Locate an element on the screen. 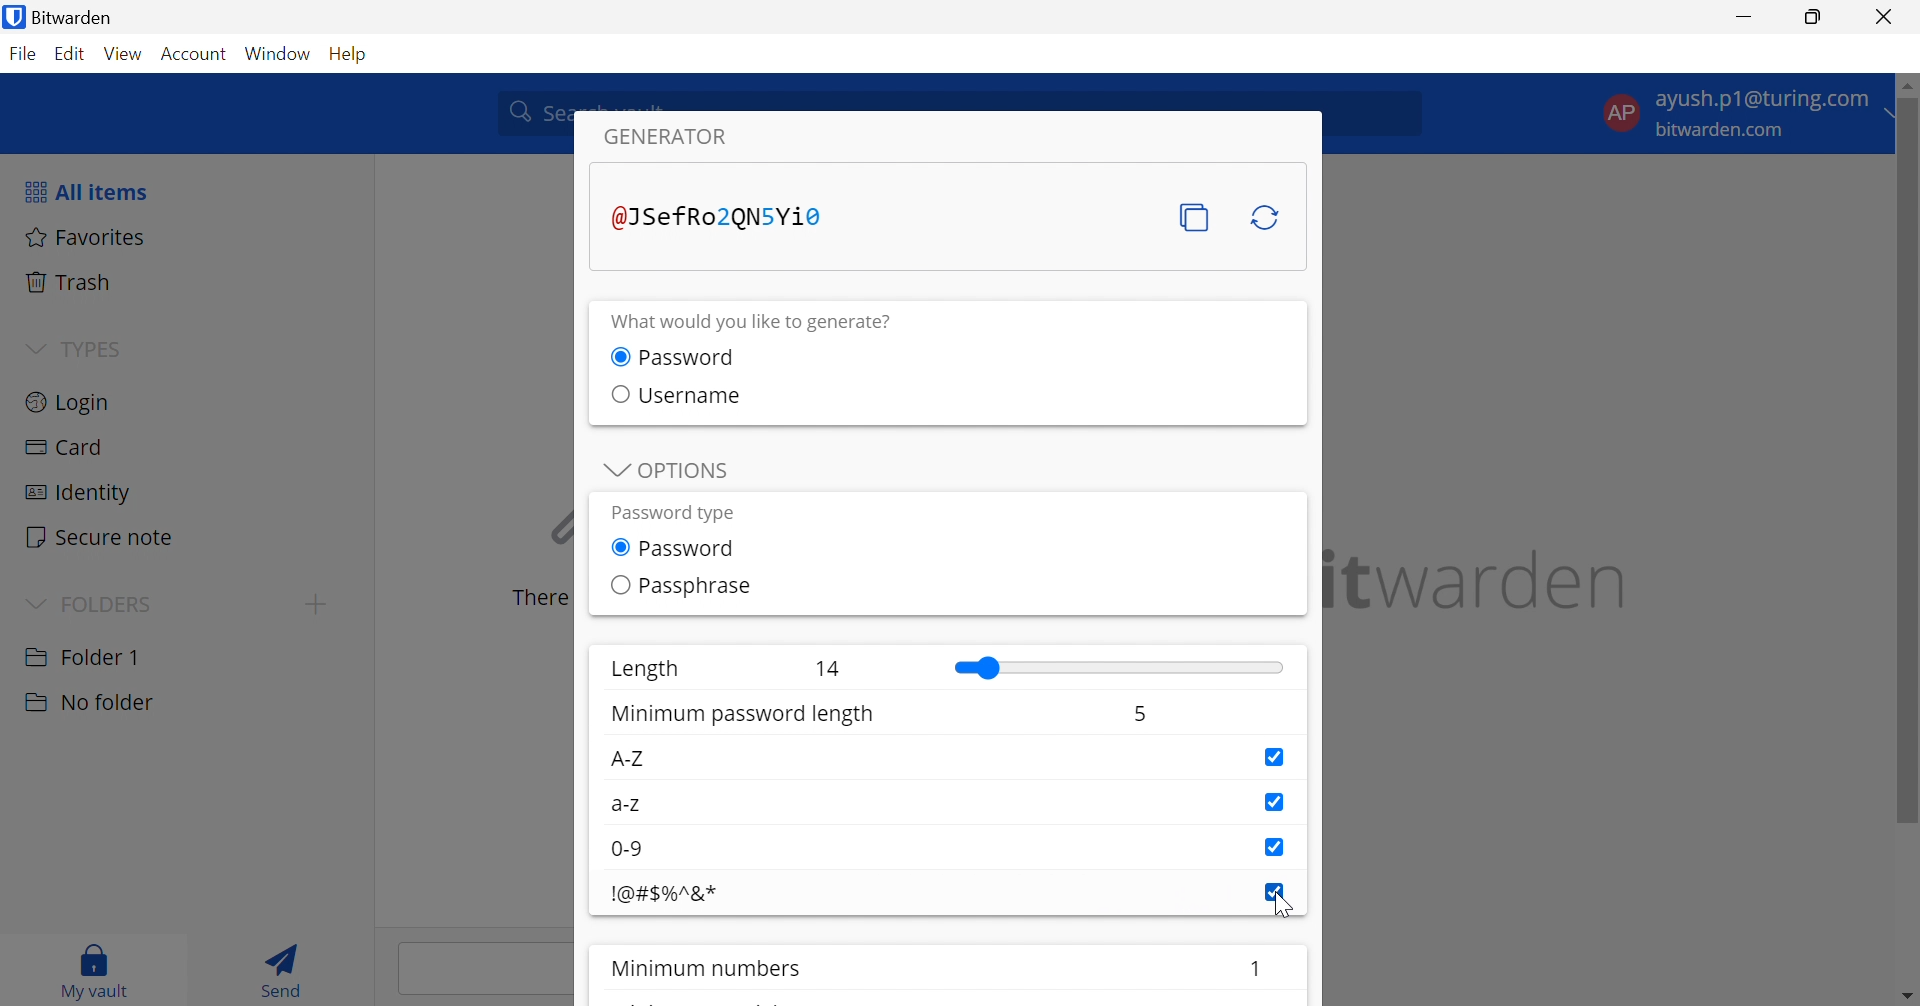  Minimize is located at coordinates (1745, 14).